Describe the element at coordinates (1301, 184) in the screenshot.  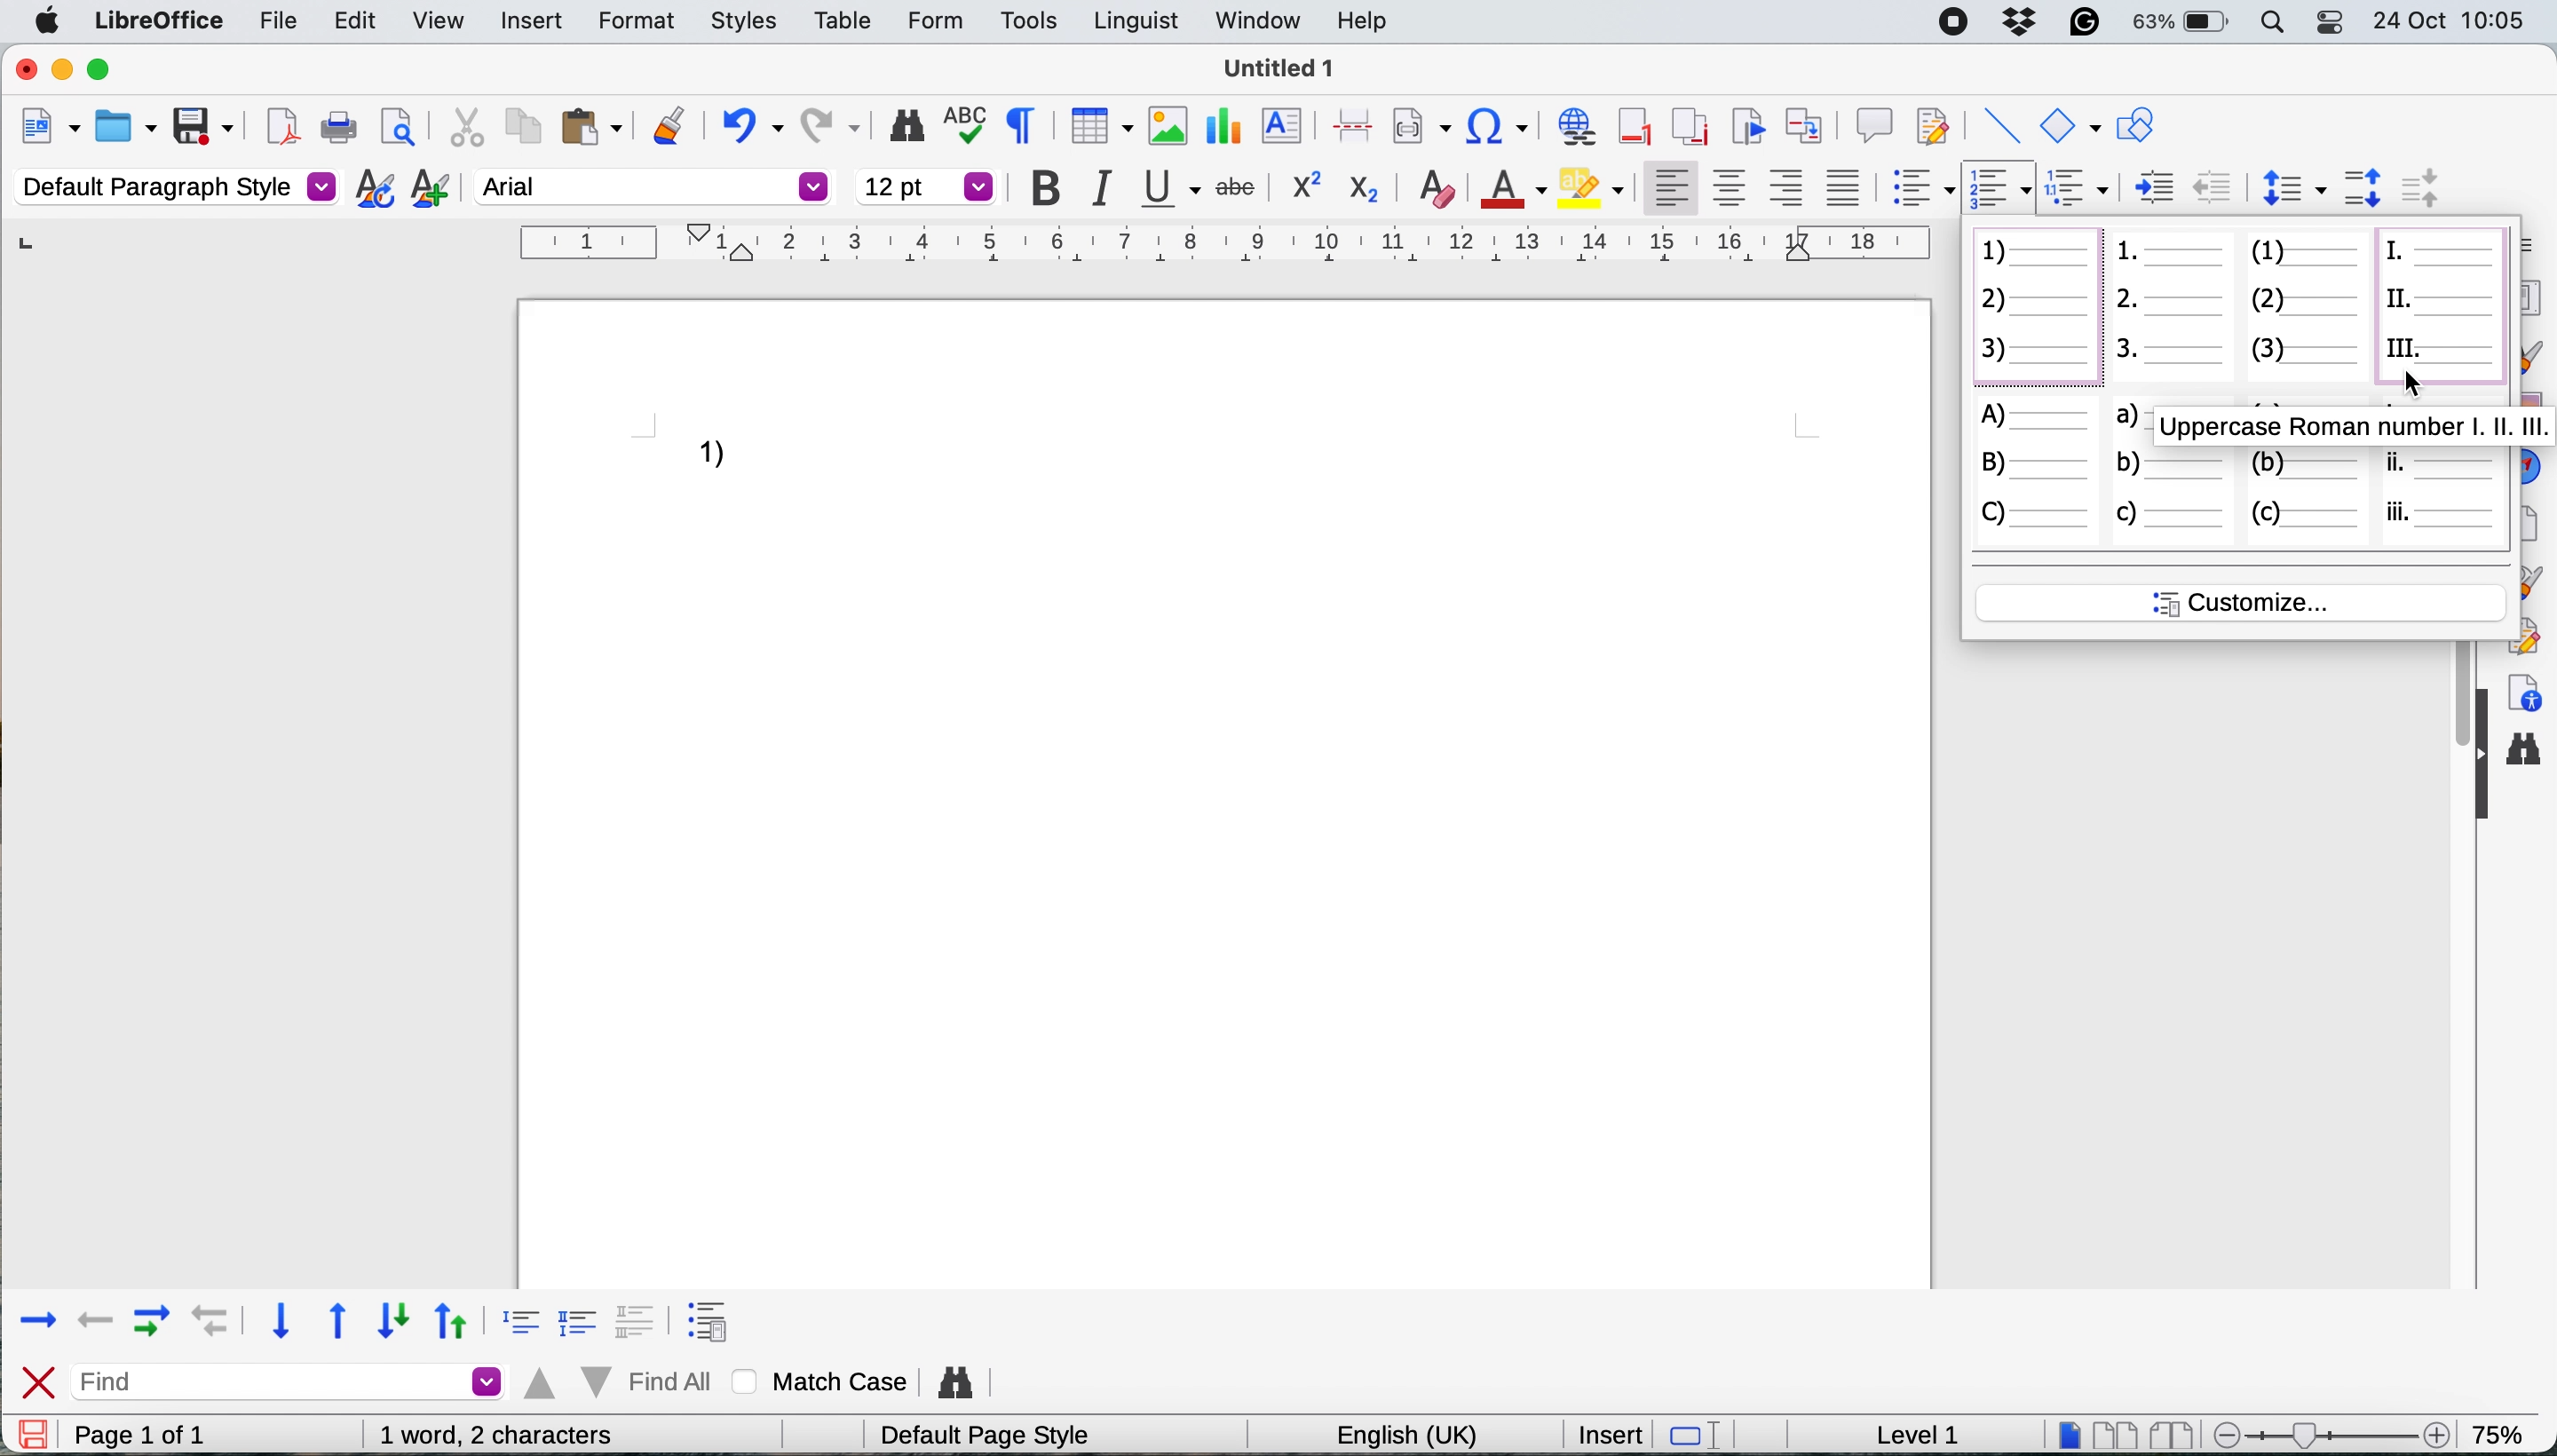
I see `superscript` at that location.